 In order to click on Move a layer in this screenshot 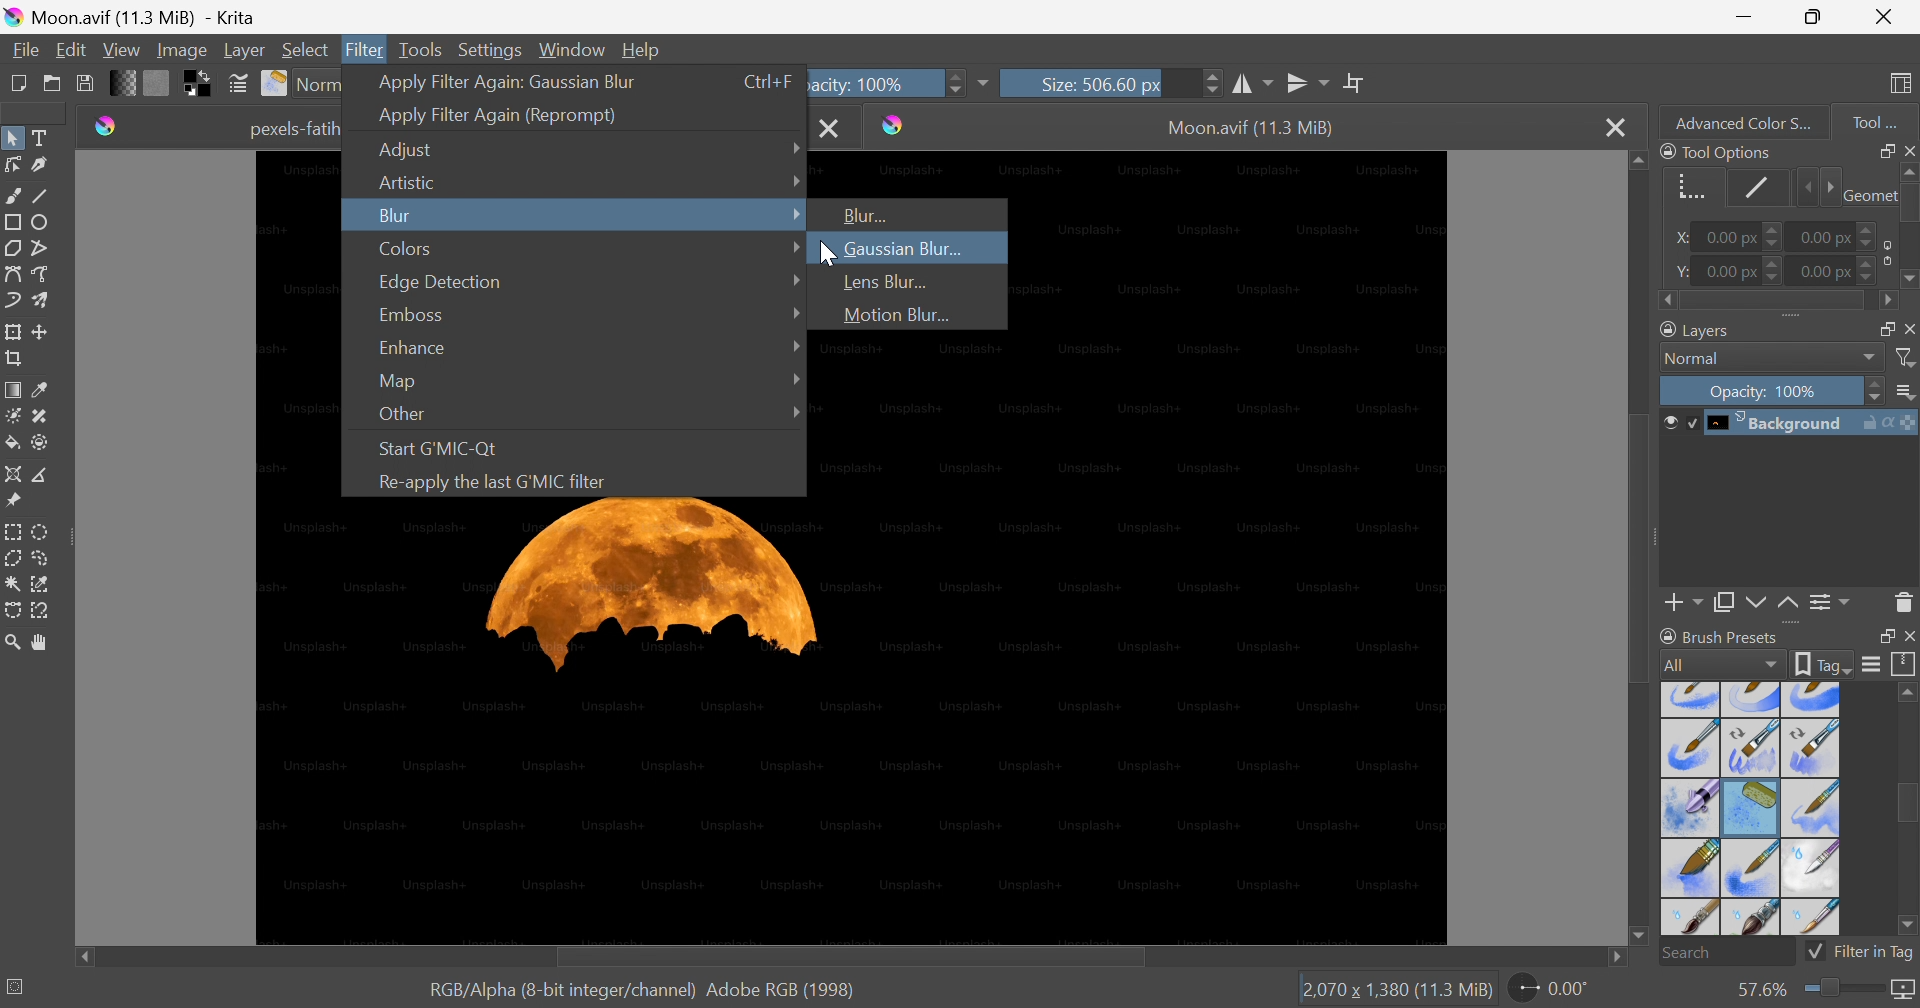, I will do `click(41, 329)`.